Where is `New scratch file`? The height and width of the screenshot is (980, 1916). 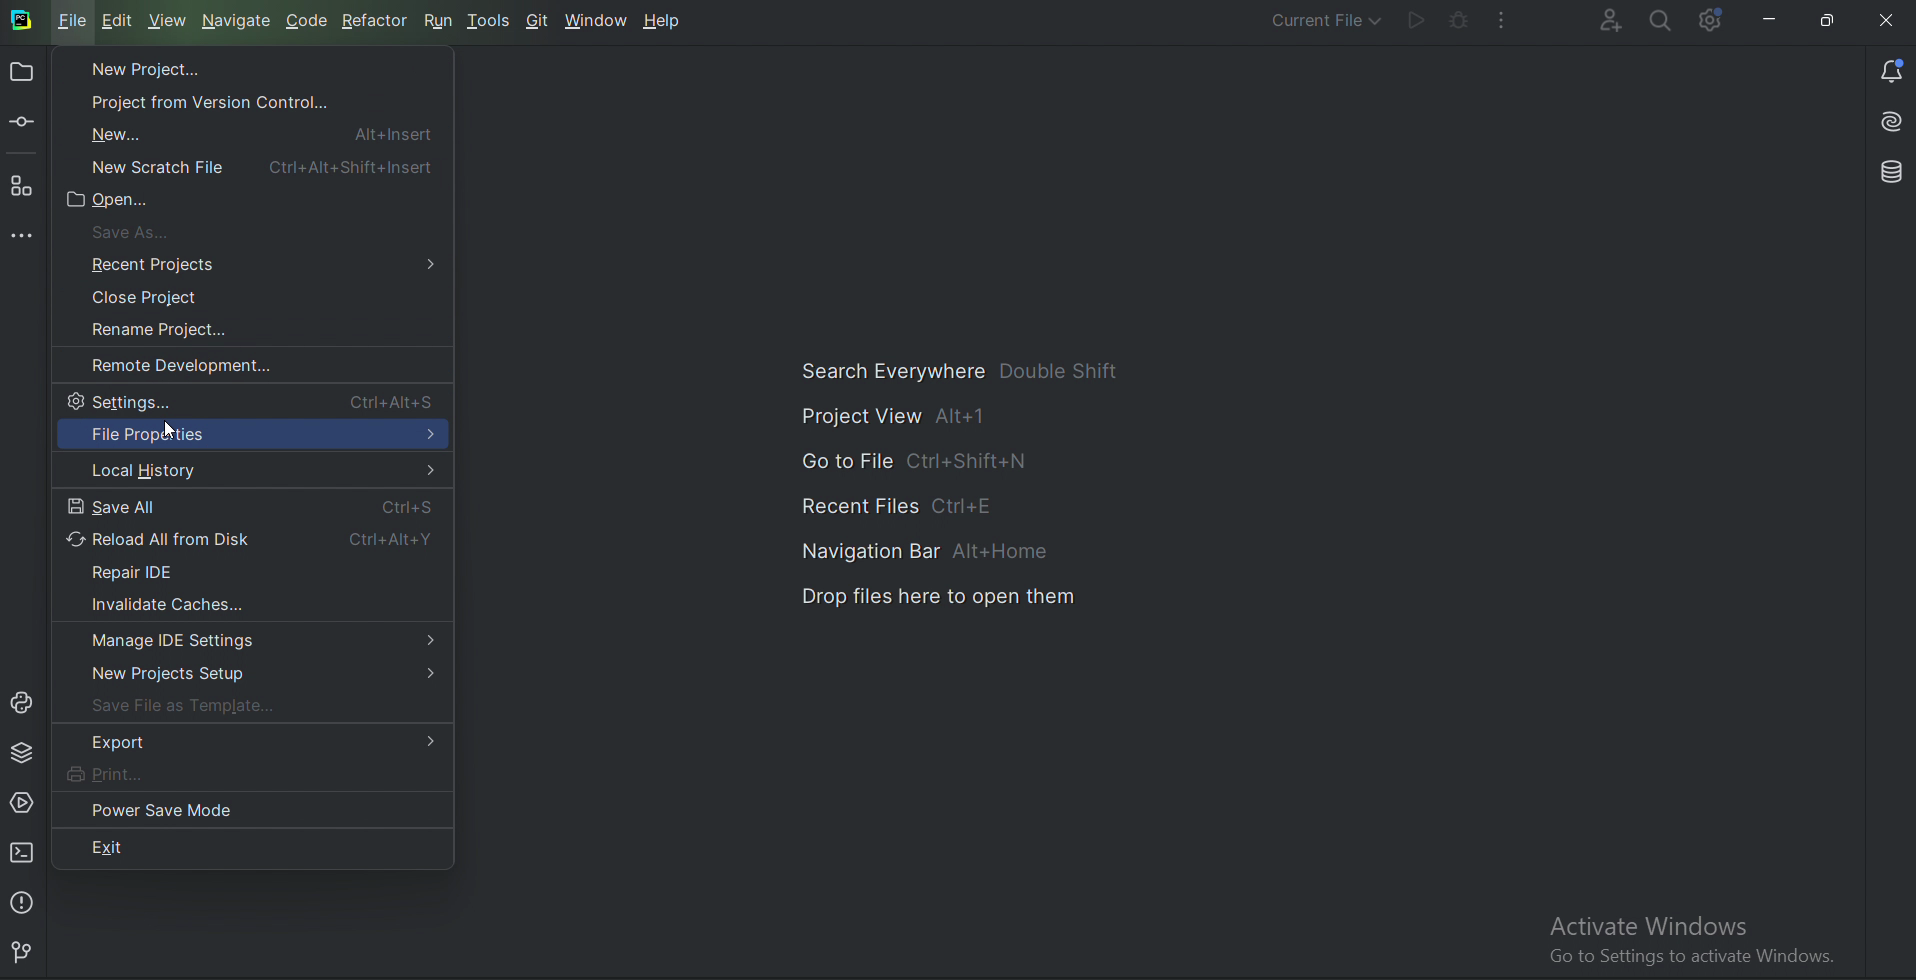 New scratch file is located at coordinates (259, 166).